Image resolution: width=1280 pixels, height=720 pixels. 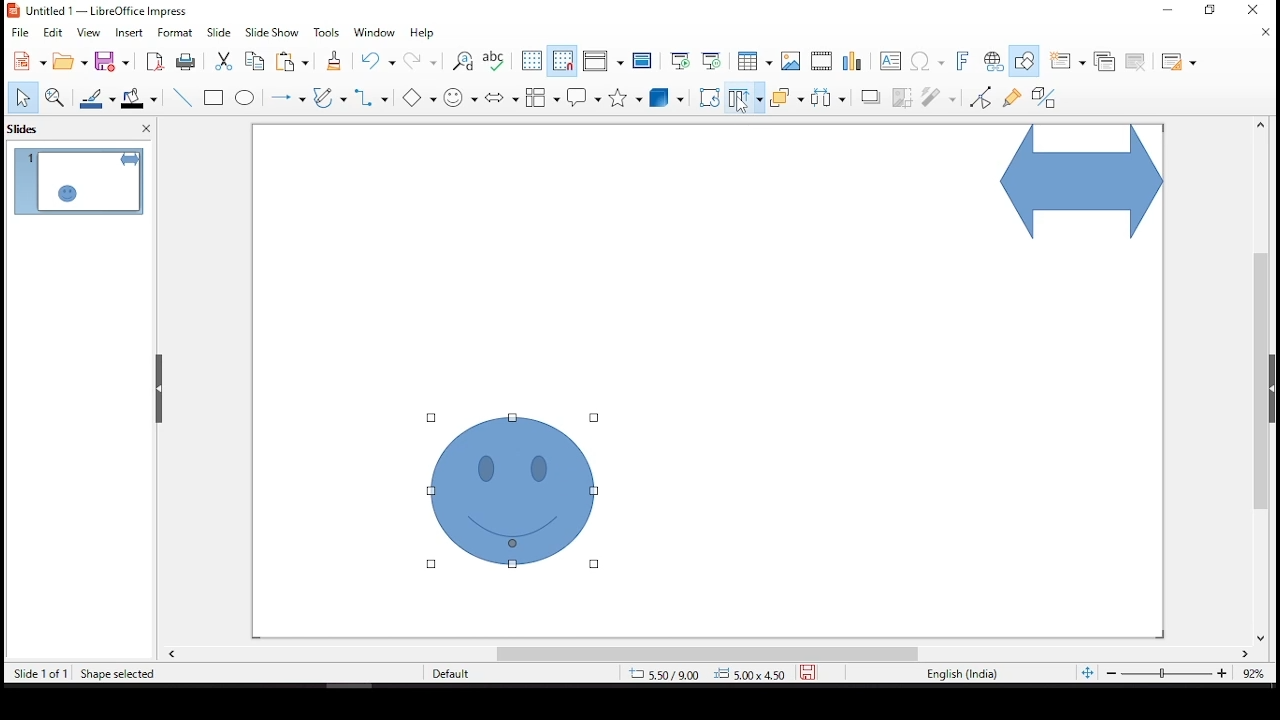 I want to click on charts, so click(x=855, y=63).